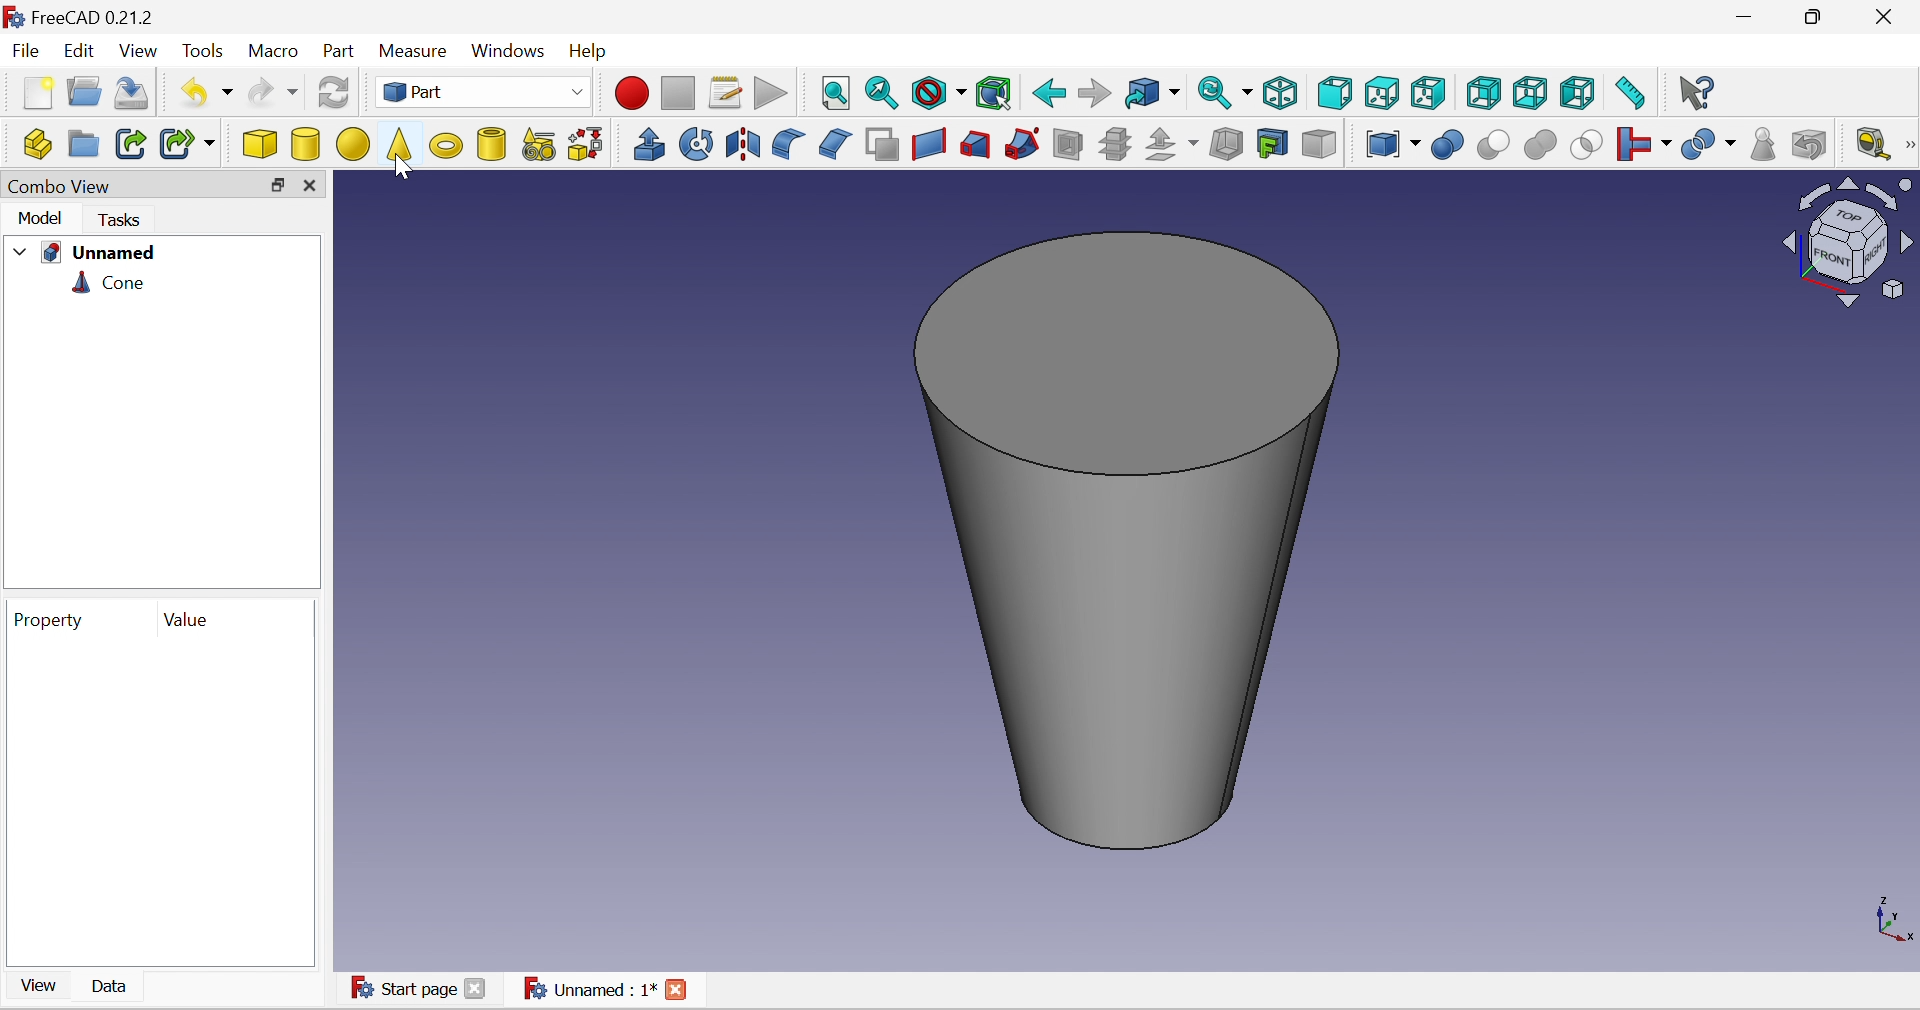 The image size is (1920, 1010). What do you see at coordinates (1865, 144) in the screenshot?
I see `Measure liner` at bounding box center [1865, 144].